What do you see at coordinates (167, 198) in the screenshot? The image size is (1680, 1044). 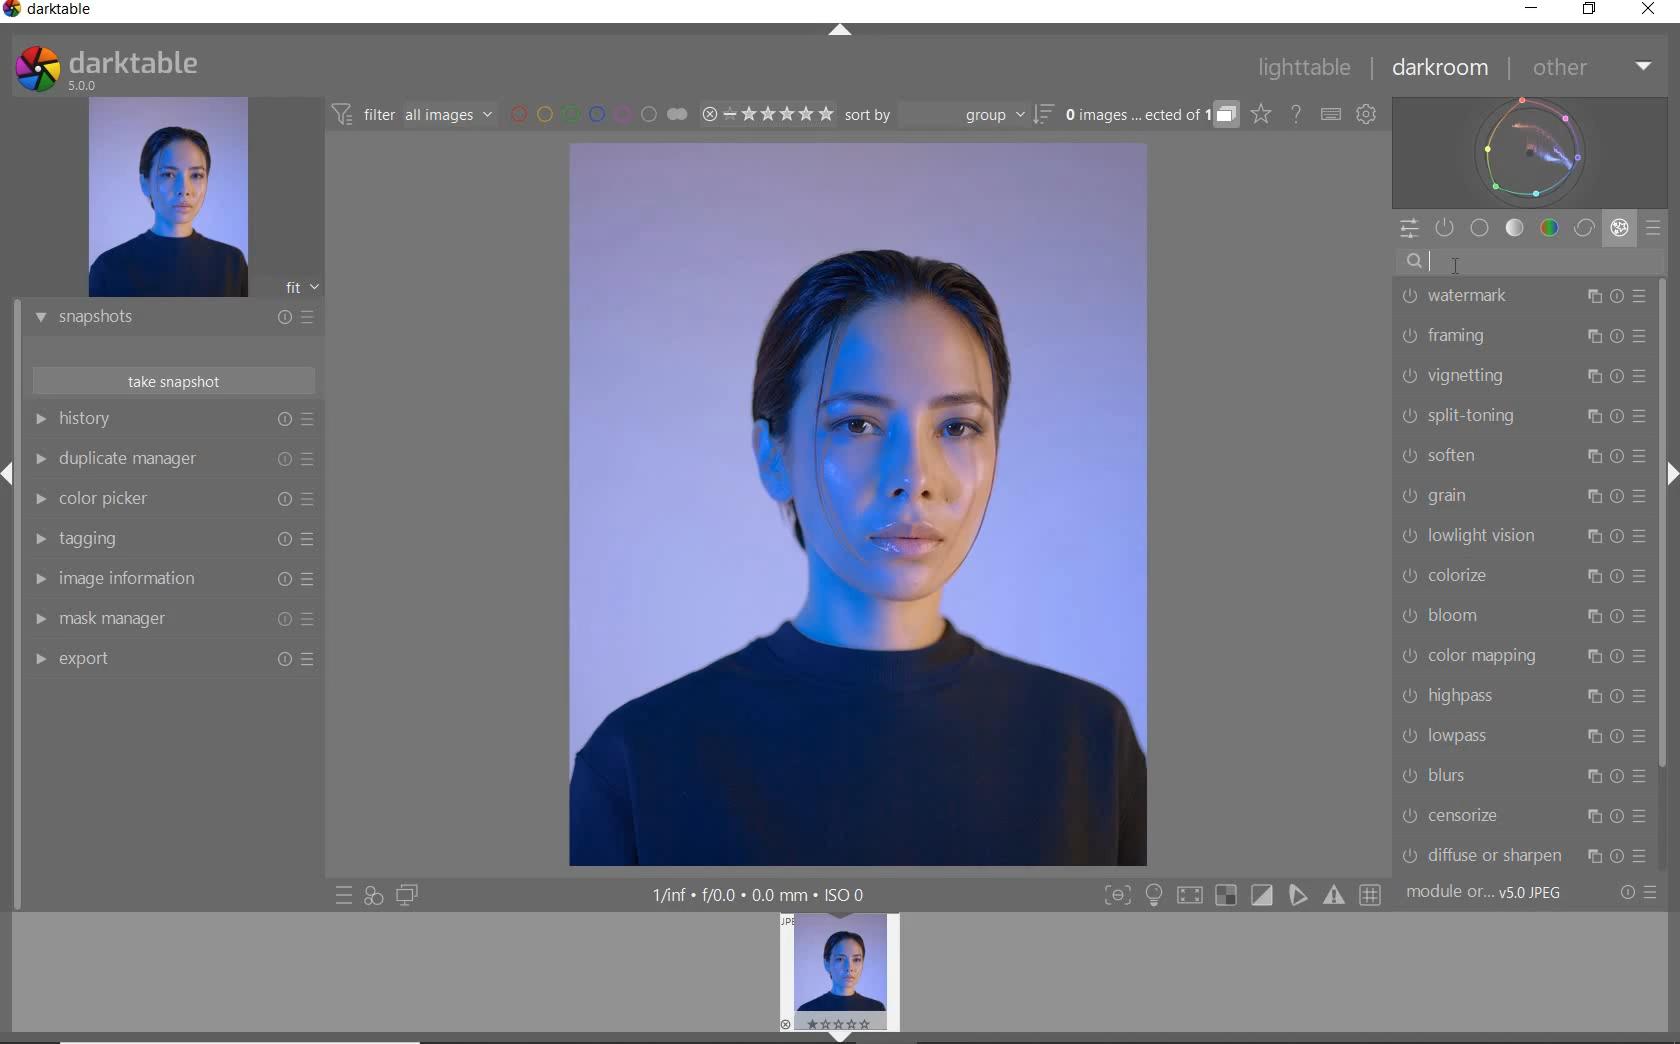 I see `IMAGE PREVIEW` at bounding box center [167, 198].